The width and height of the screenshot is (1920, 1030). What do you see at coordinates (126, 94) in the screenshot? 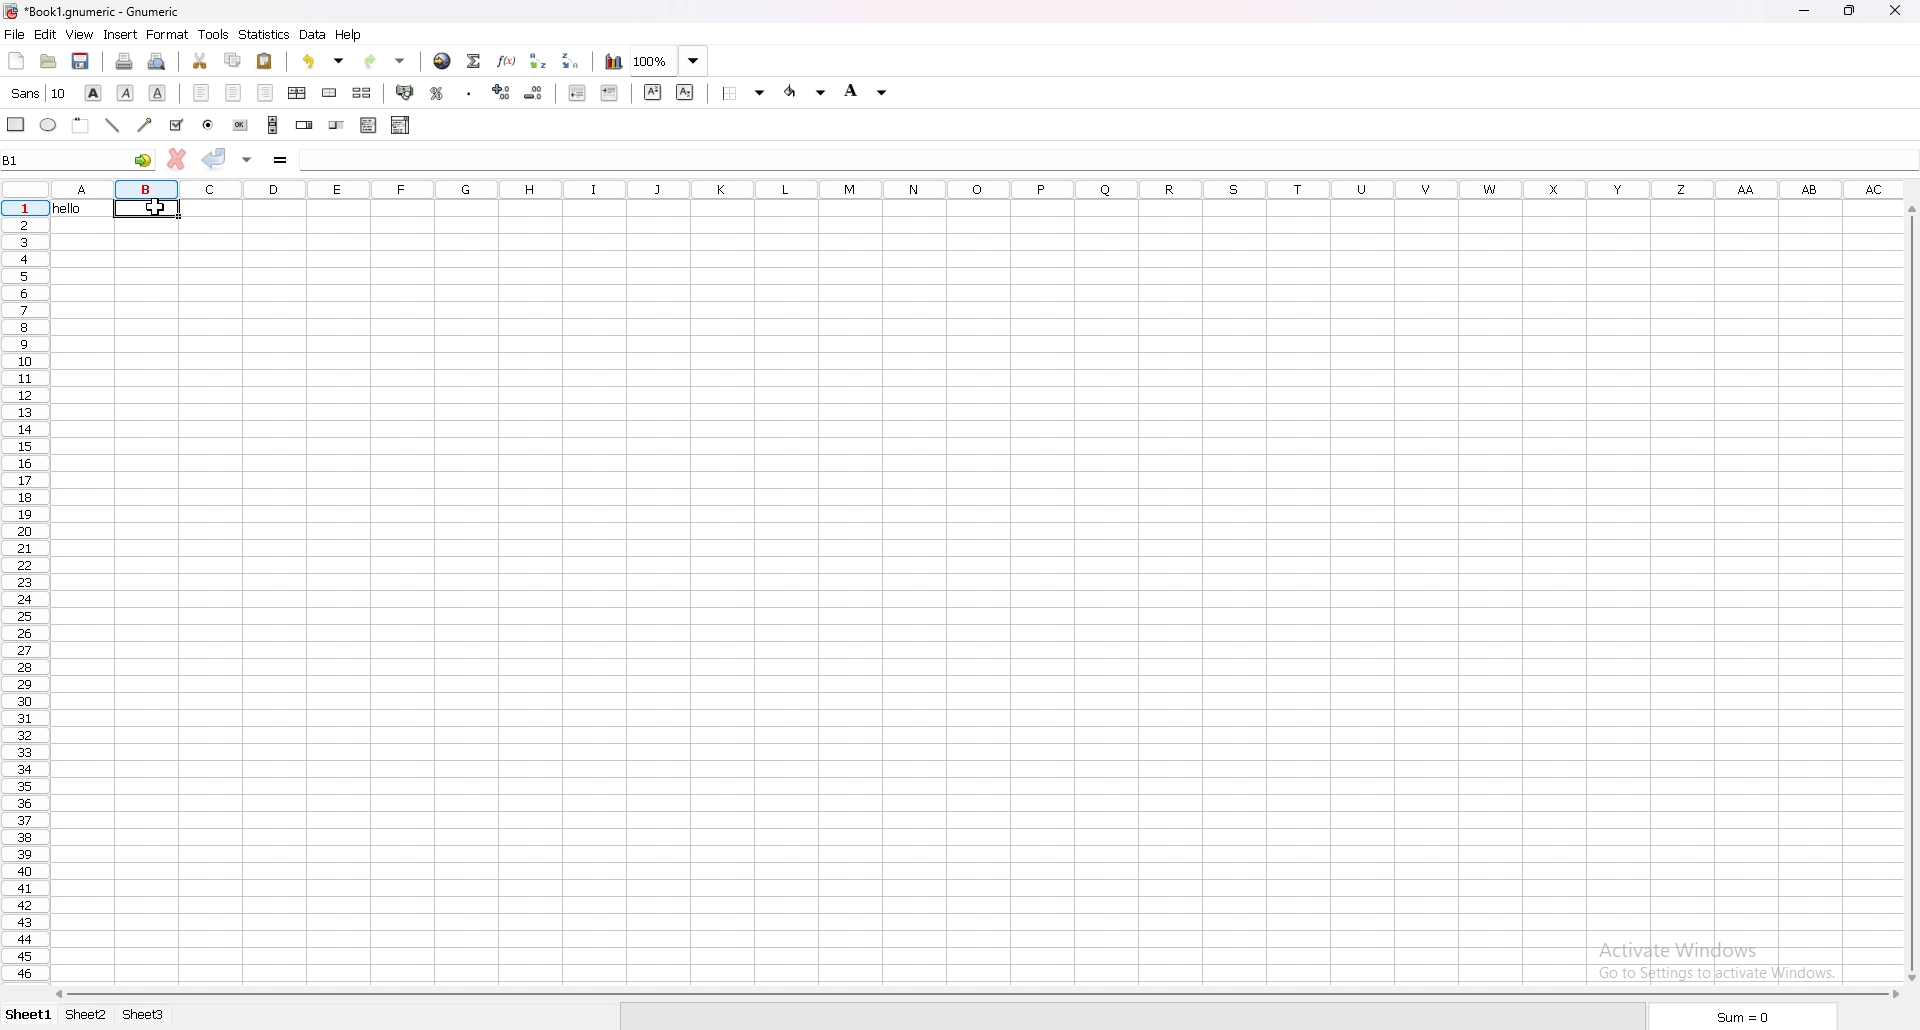
I see `italic` at bounding box center [126, 94].